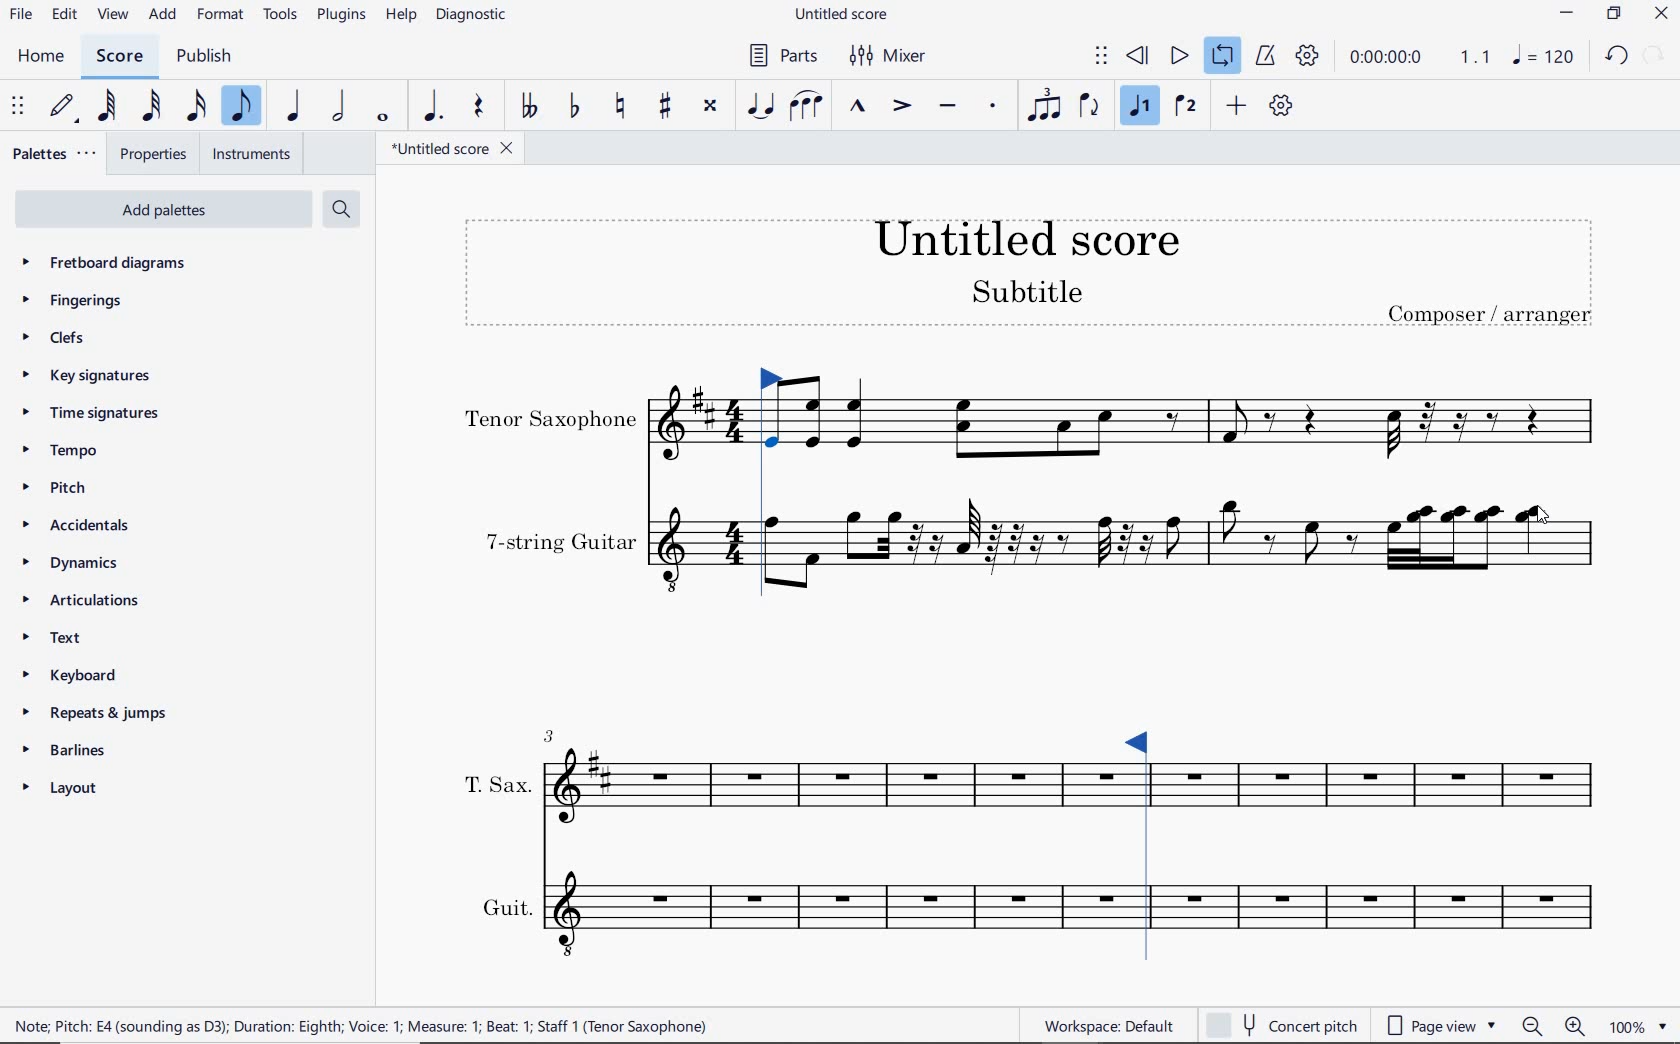  I want to click on INSTRUMENT: TENOR SAXOPHONE, so click(1212, 419).